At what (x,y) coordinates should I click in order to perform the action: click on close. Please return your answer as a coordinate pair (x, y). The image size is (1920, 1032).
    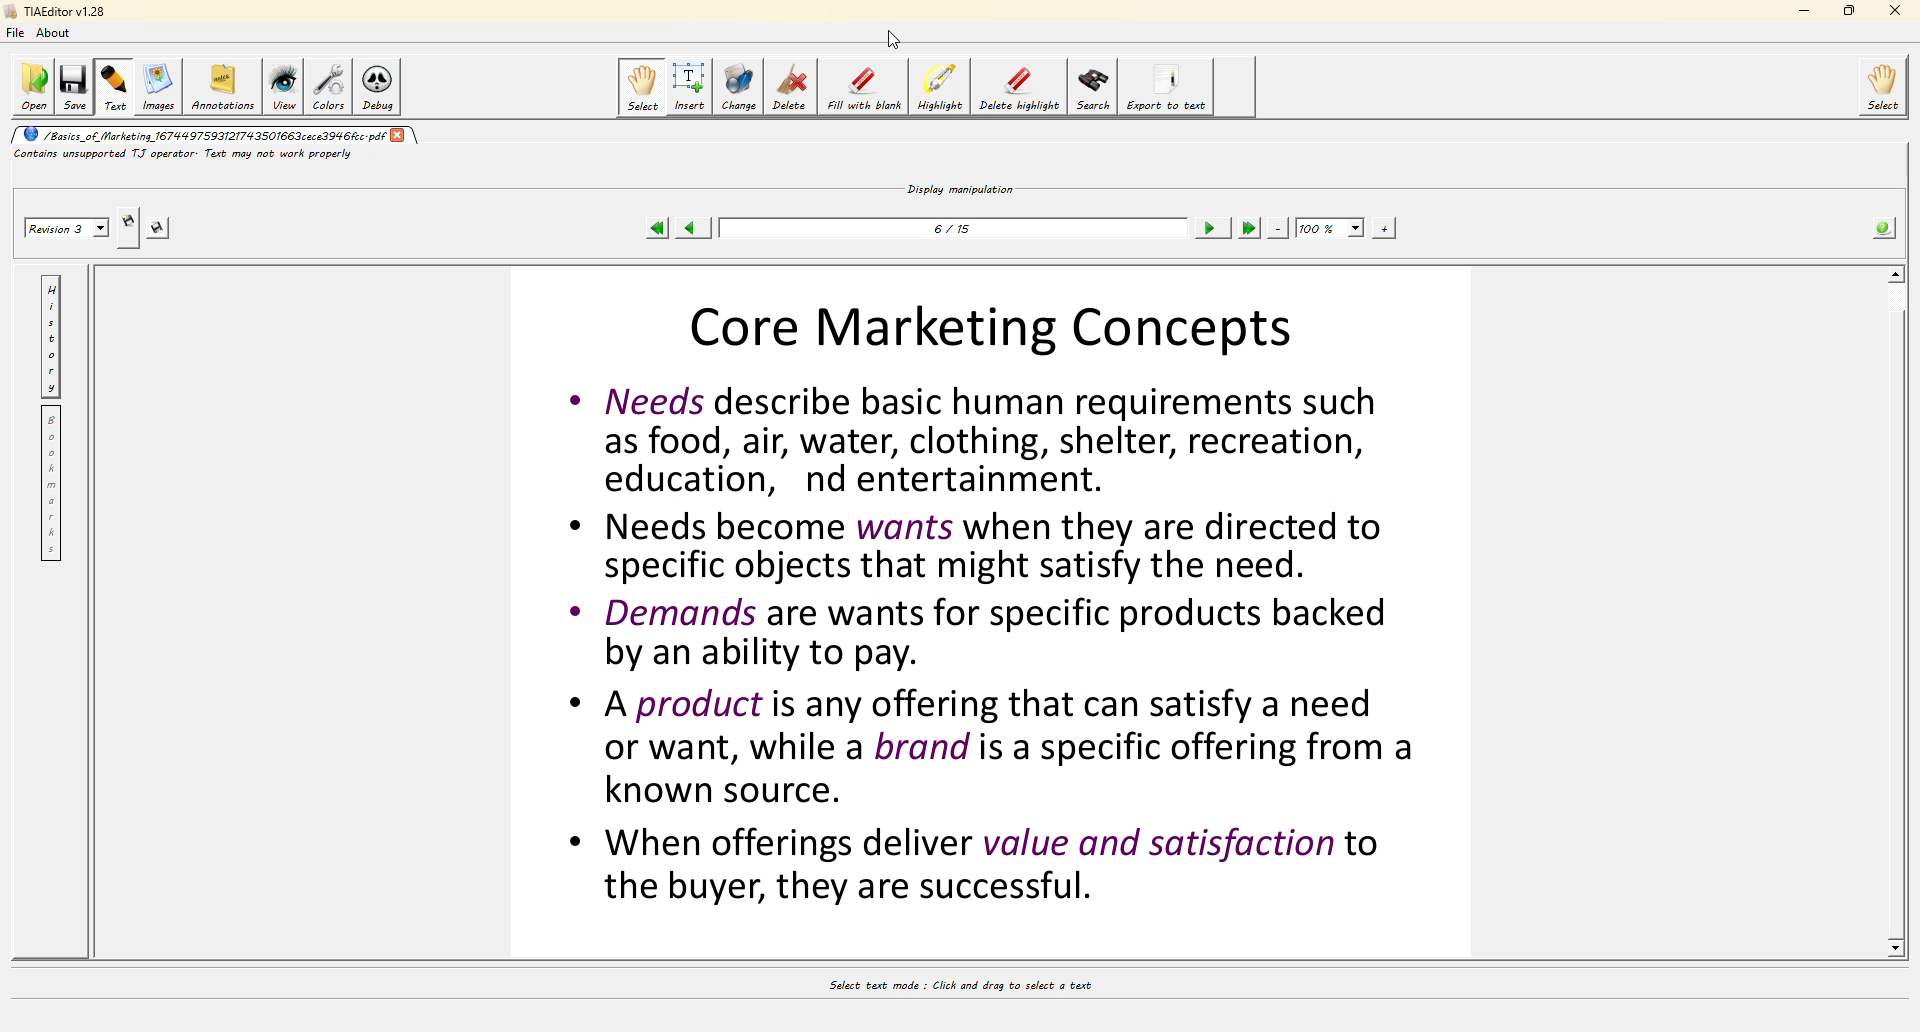
    Looking at the image, I should click on (1897, 9).